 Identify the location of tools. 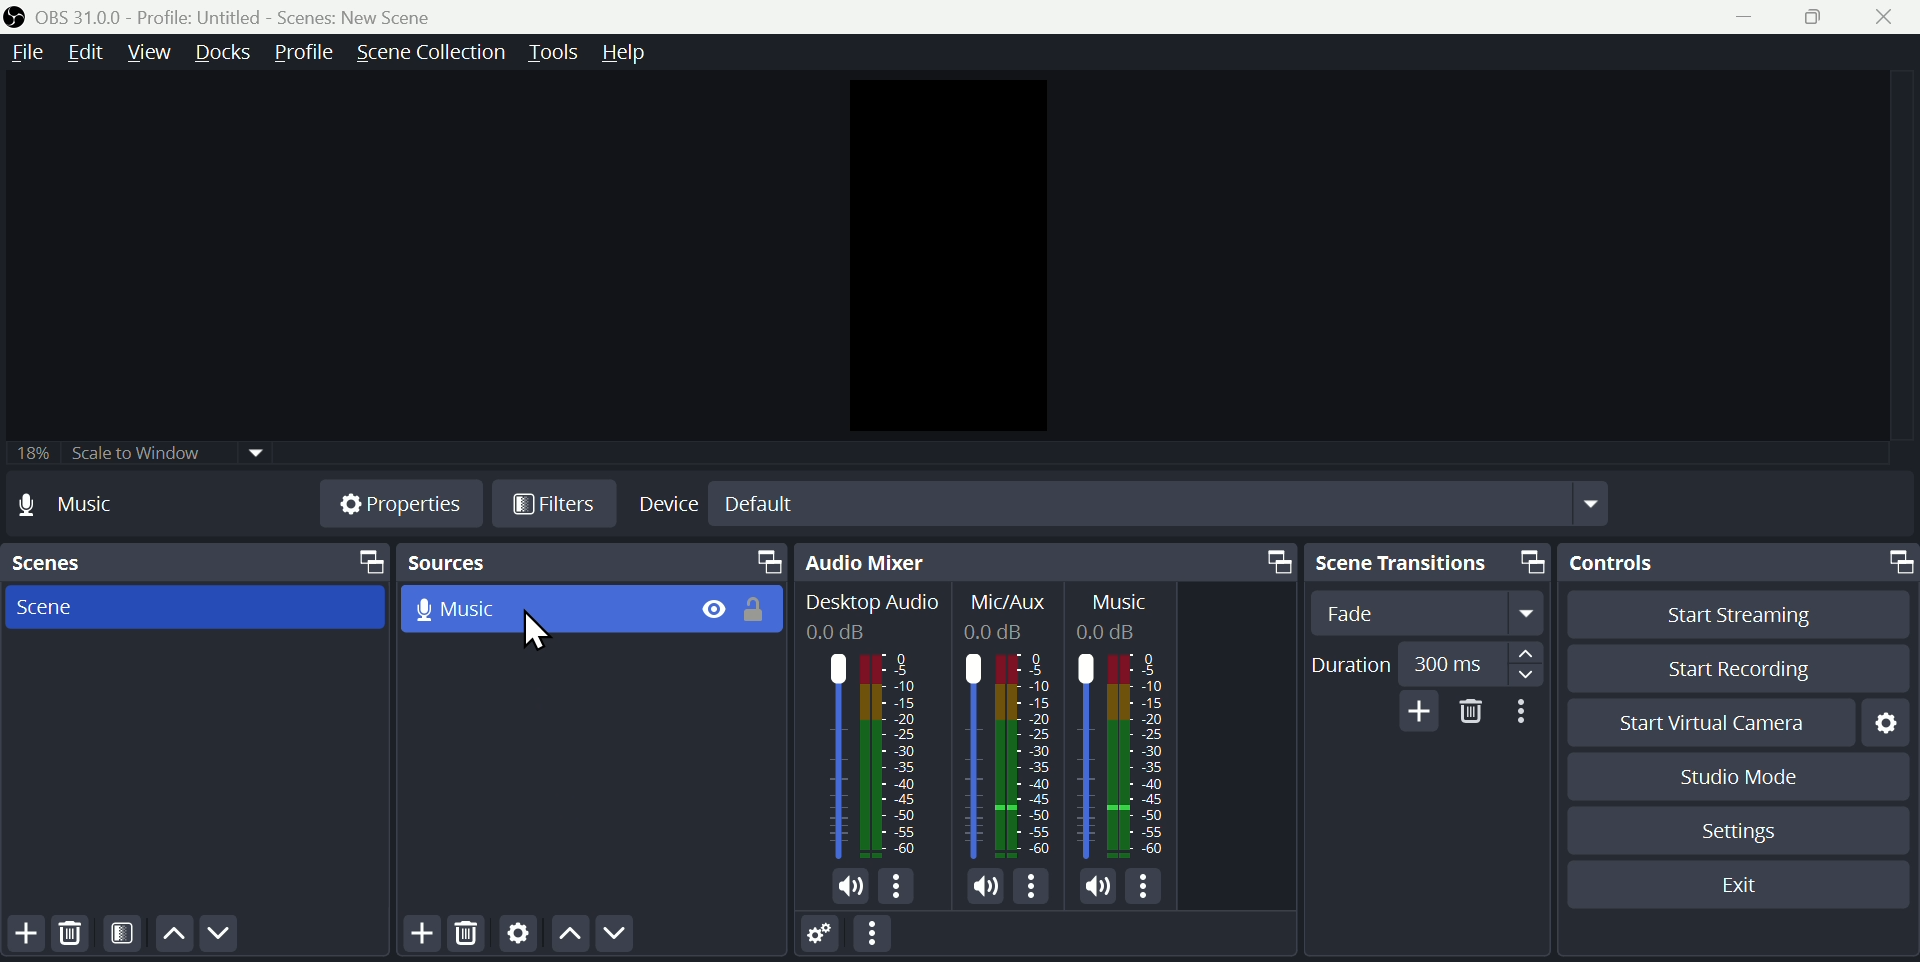
(557, 53).